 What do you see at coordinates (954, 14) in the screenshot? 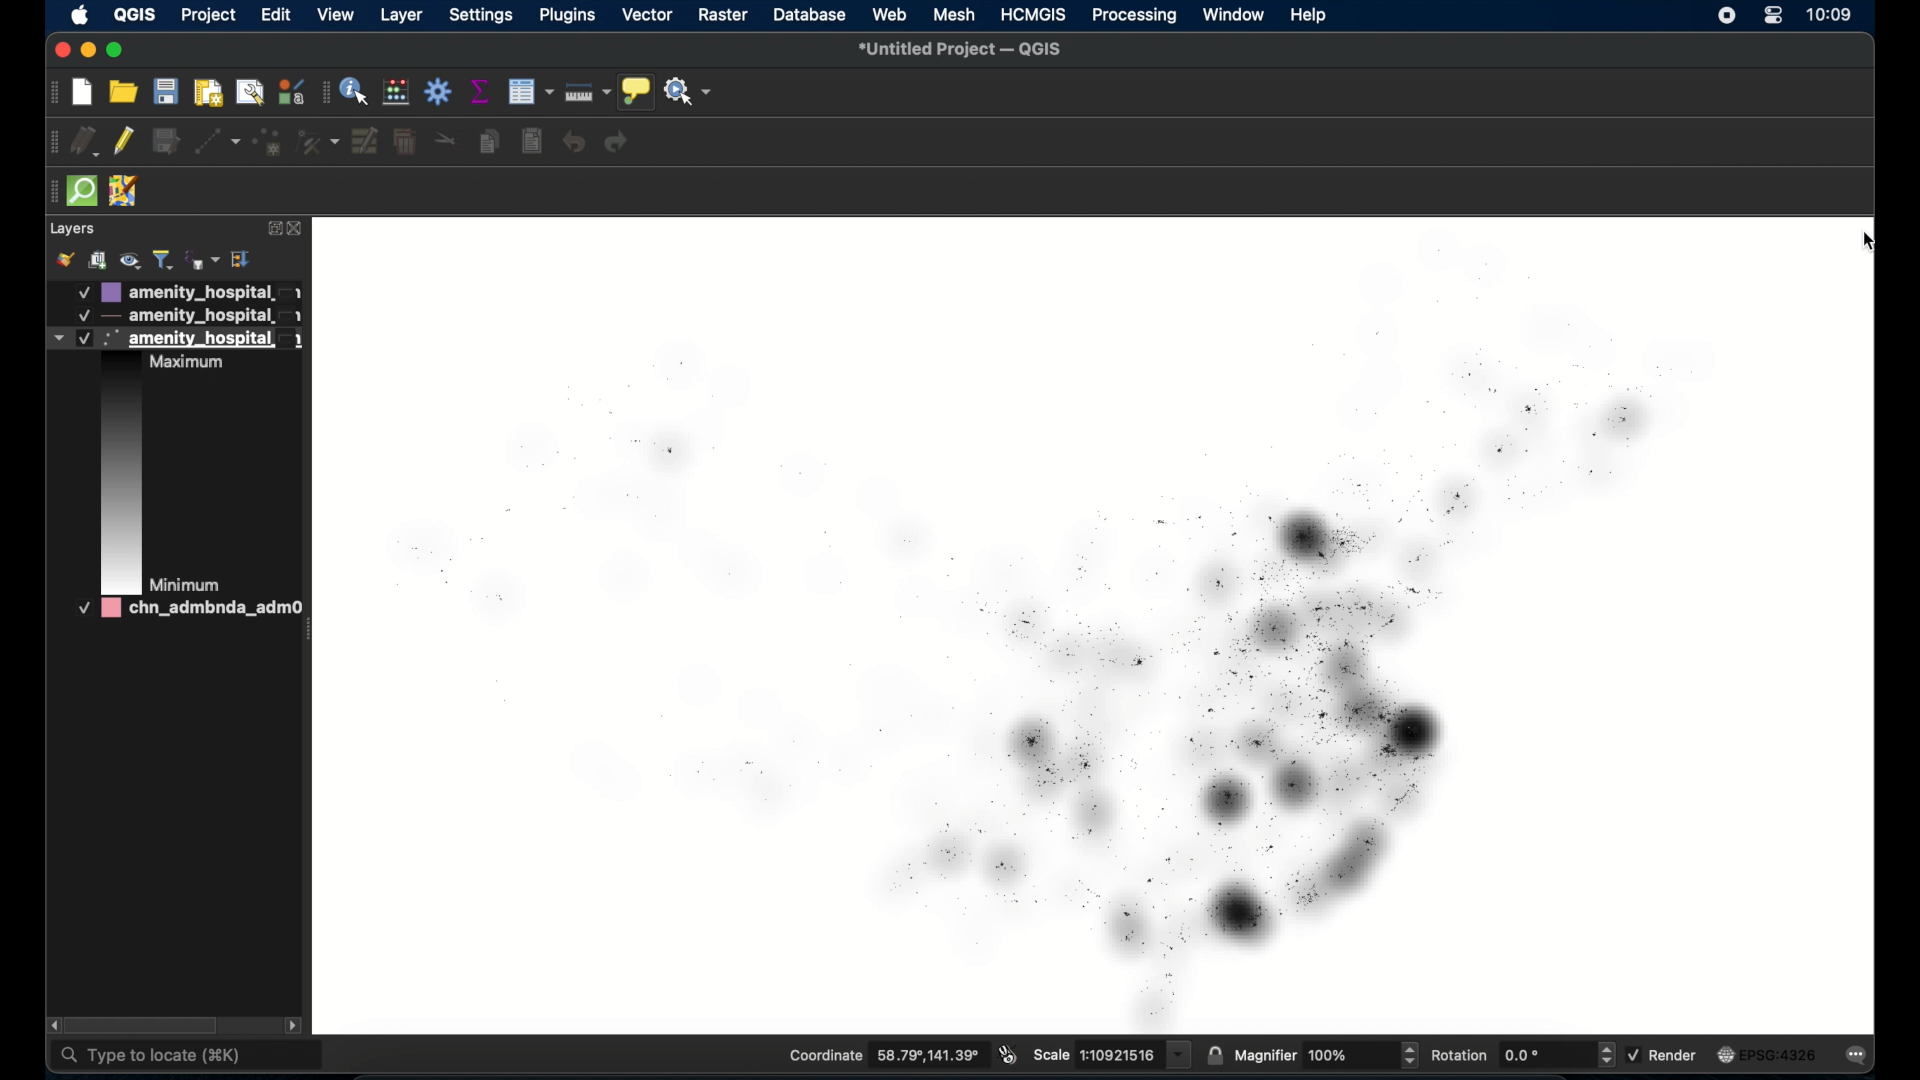
I see `mesh` at bounding box center [954, 14].